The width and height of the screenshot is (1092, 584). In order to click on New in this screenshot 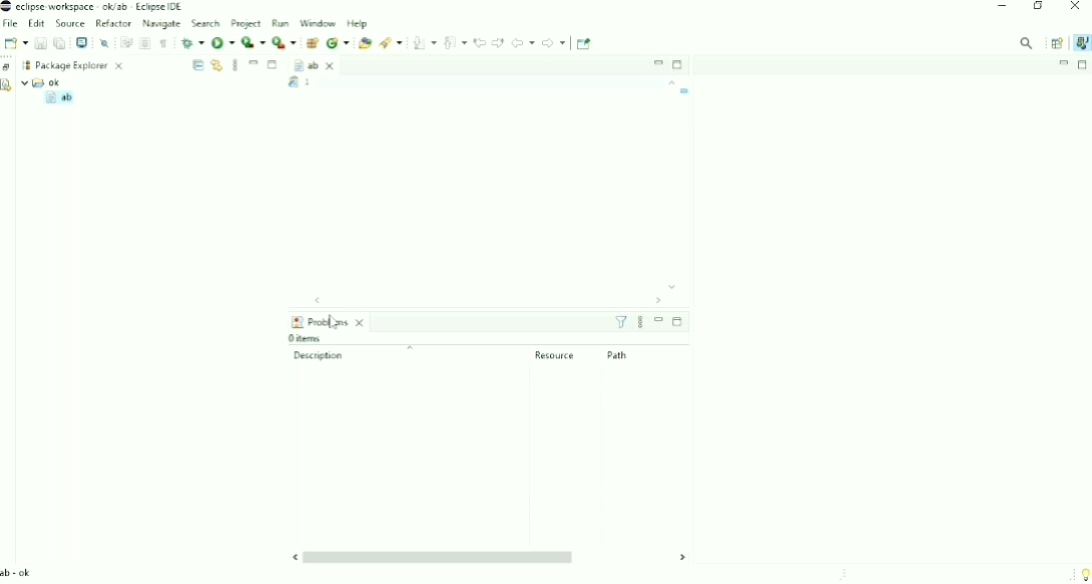, I will do `click(15, 43)`.